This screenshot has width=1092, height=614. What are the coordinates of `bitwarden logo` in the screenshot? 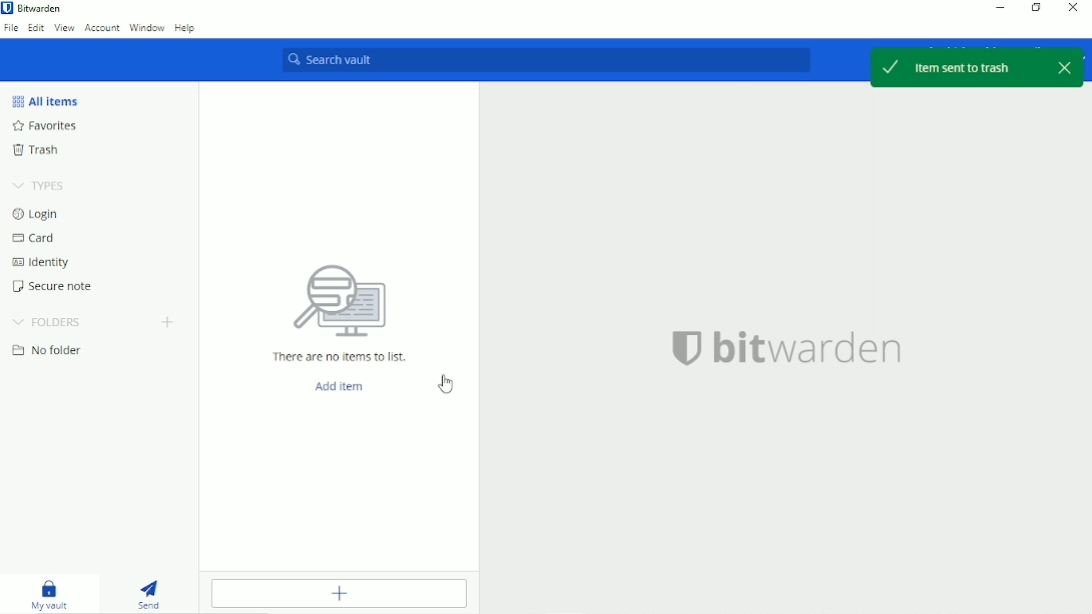 It's located at (786, 350).